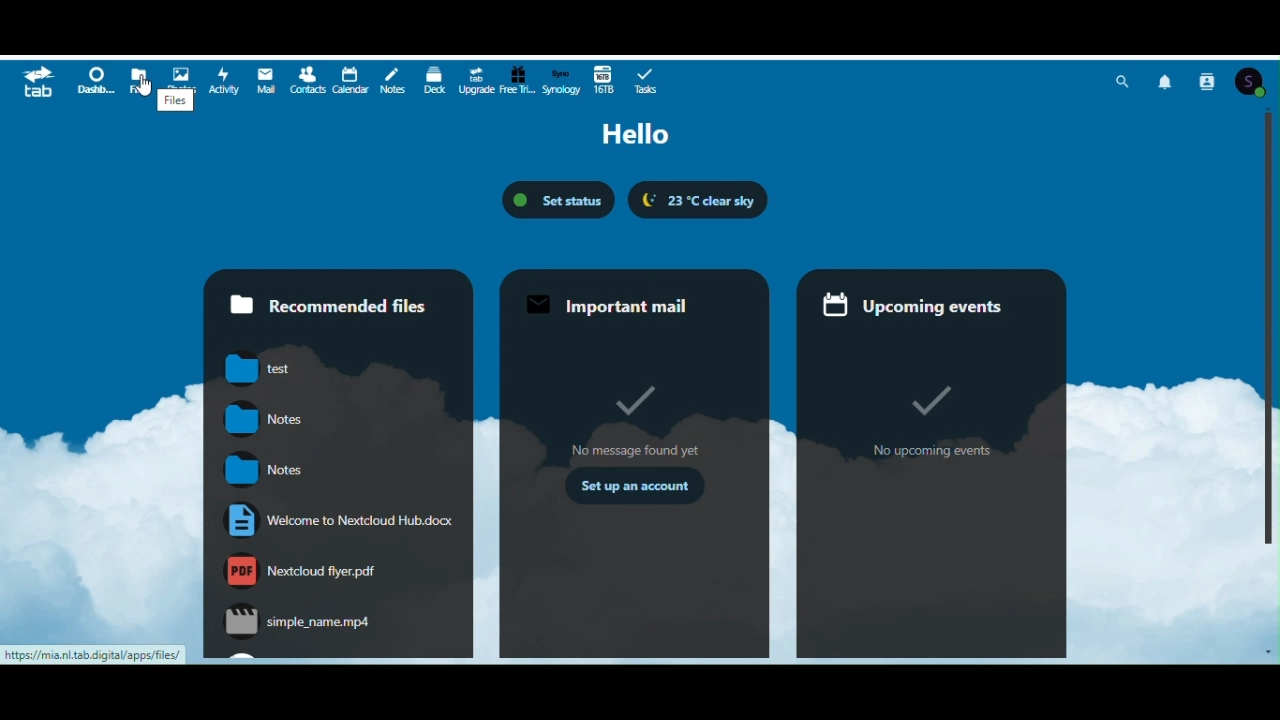 The width and height of the screenshot is (1280, 720). Describe the element at coordinates (643, 135) in the screenshot. I see `Hello` at that location.